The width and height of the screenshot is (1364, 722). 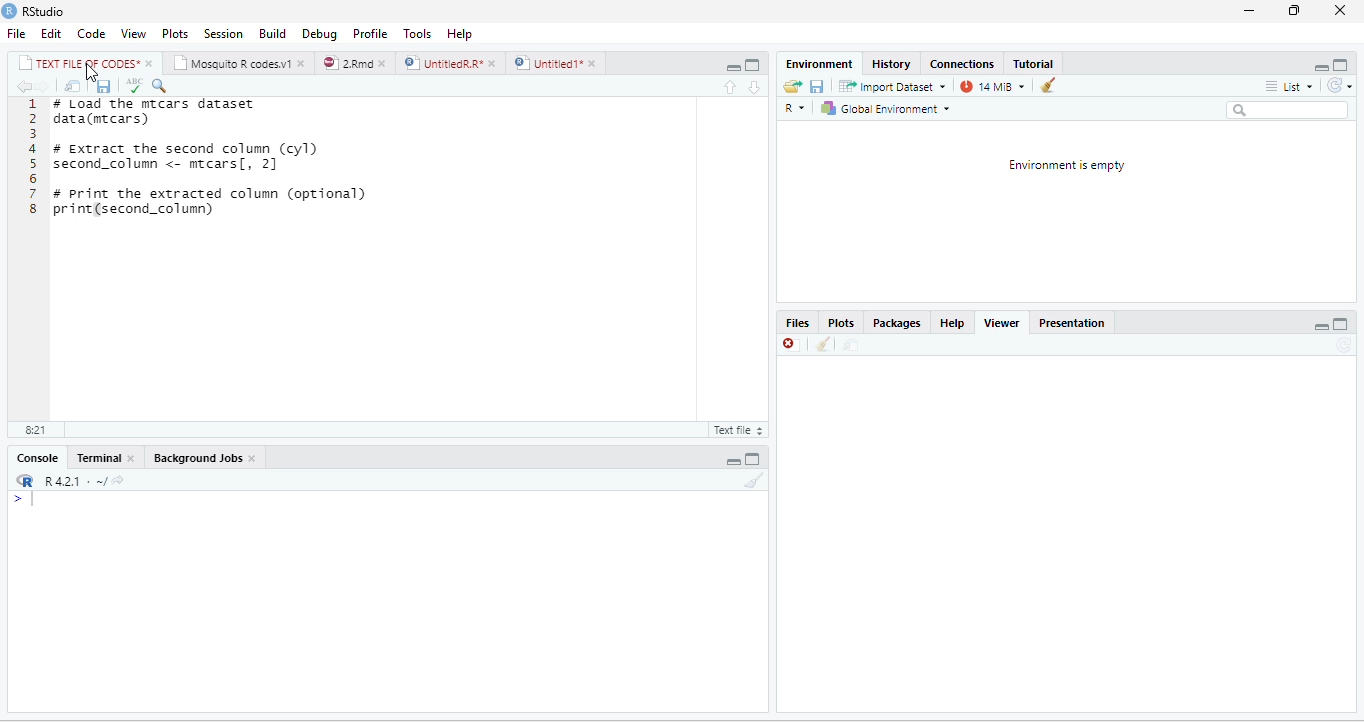 What do you see at coordinates (384, 602) in the screenshot?
I see `display` at bounding box center [384, 602].